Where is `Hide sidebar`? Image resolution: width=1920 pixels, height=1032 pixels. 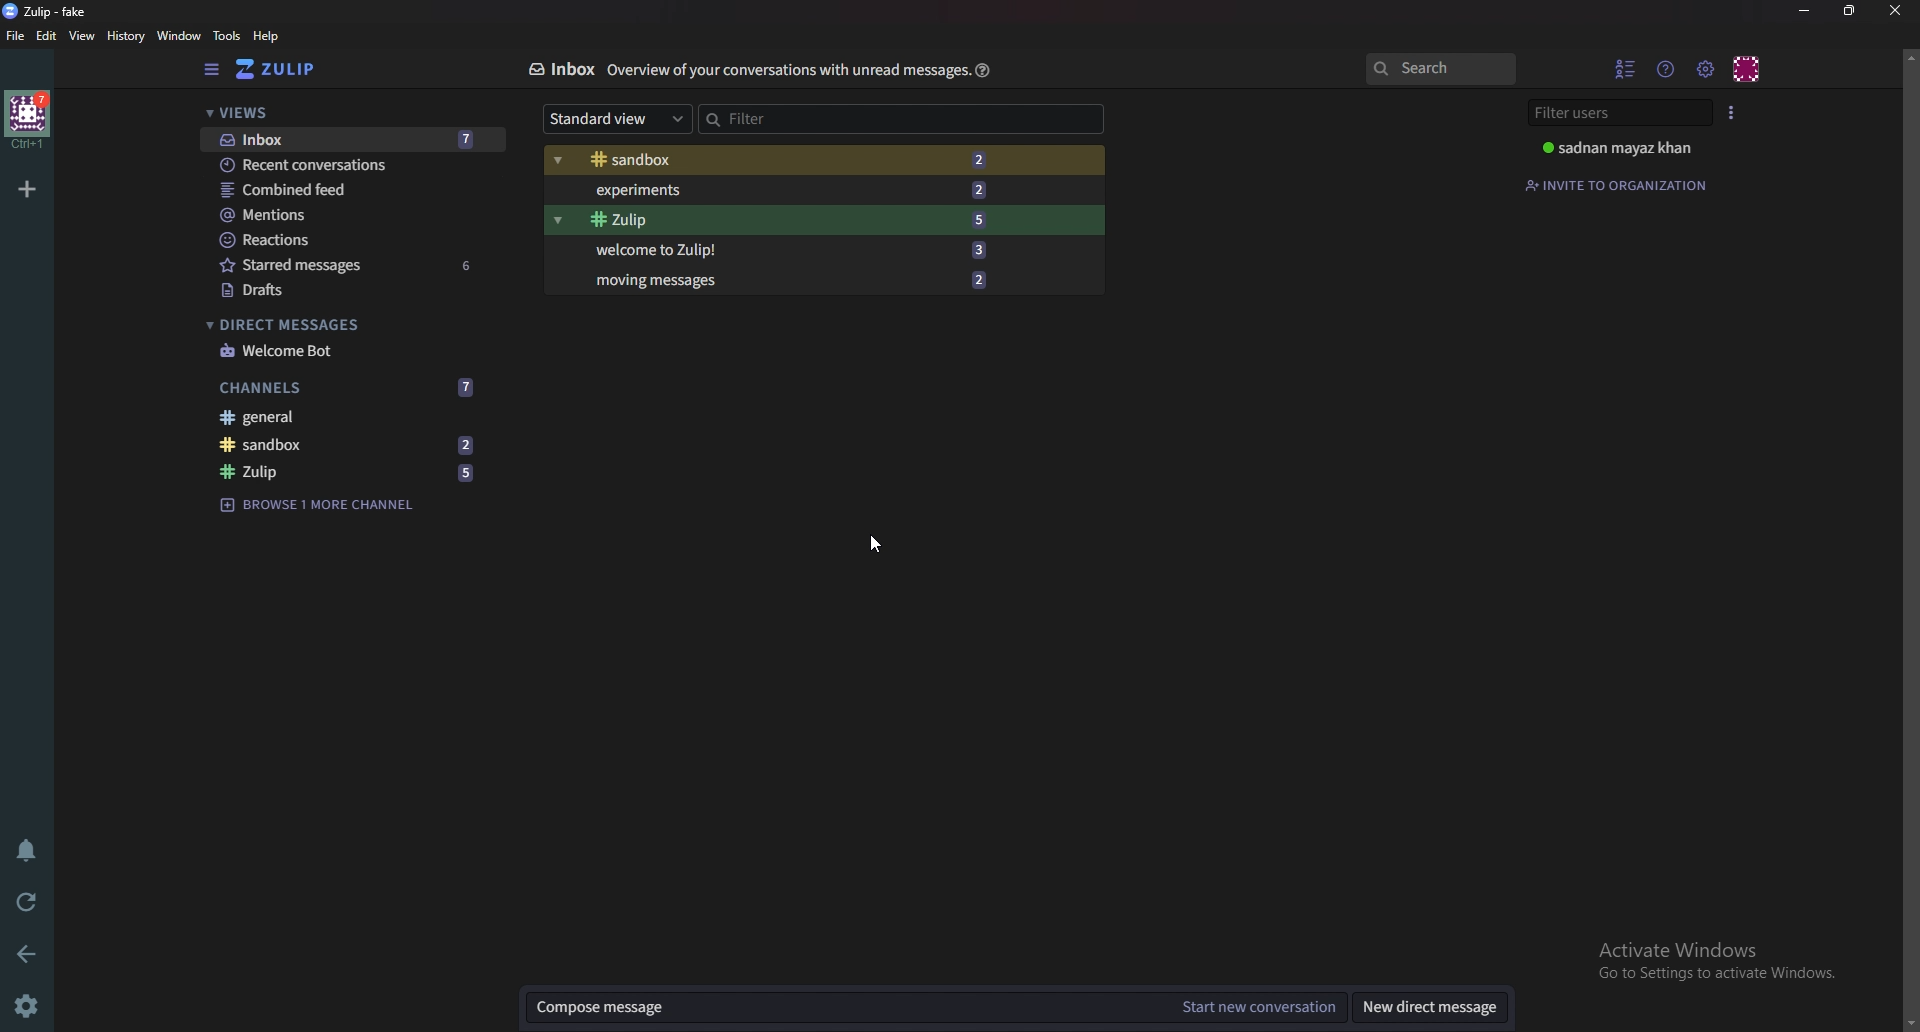 Hide sidebar is located at coordinates (214, 69).